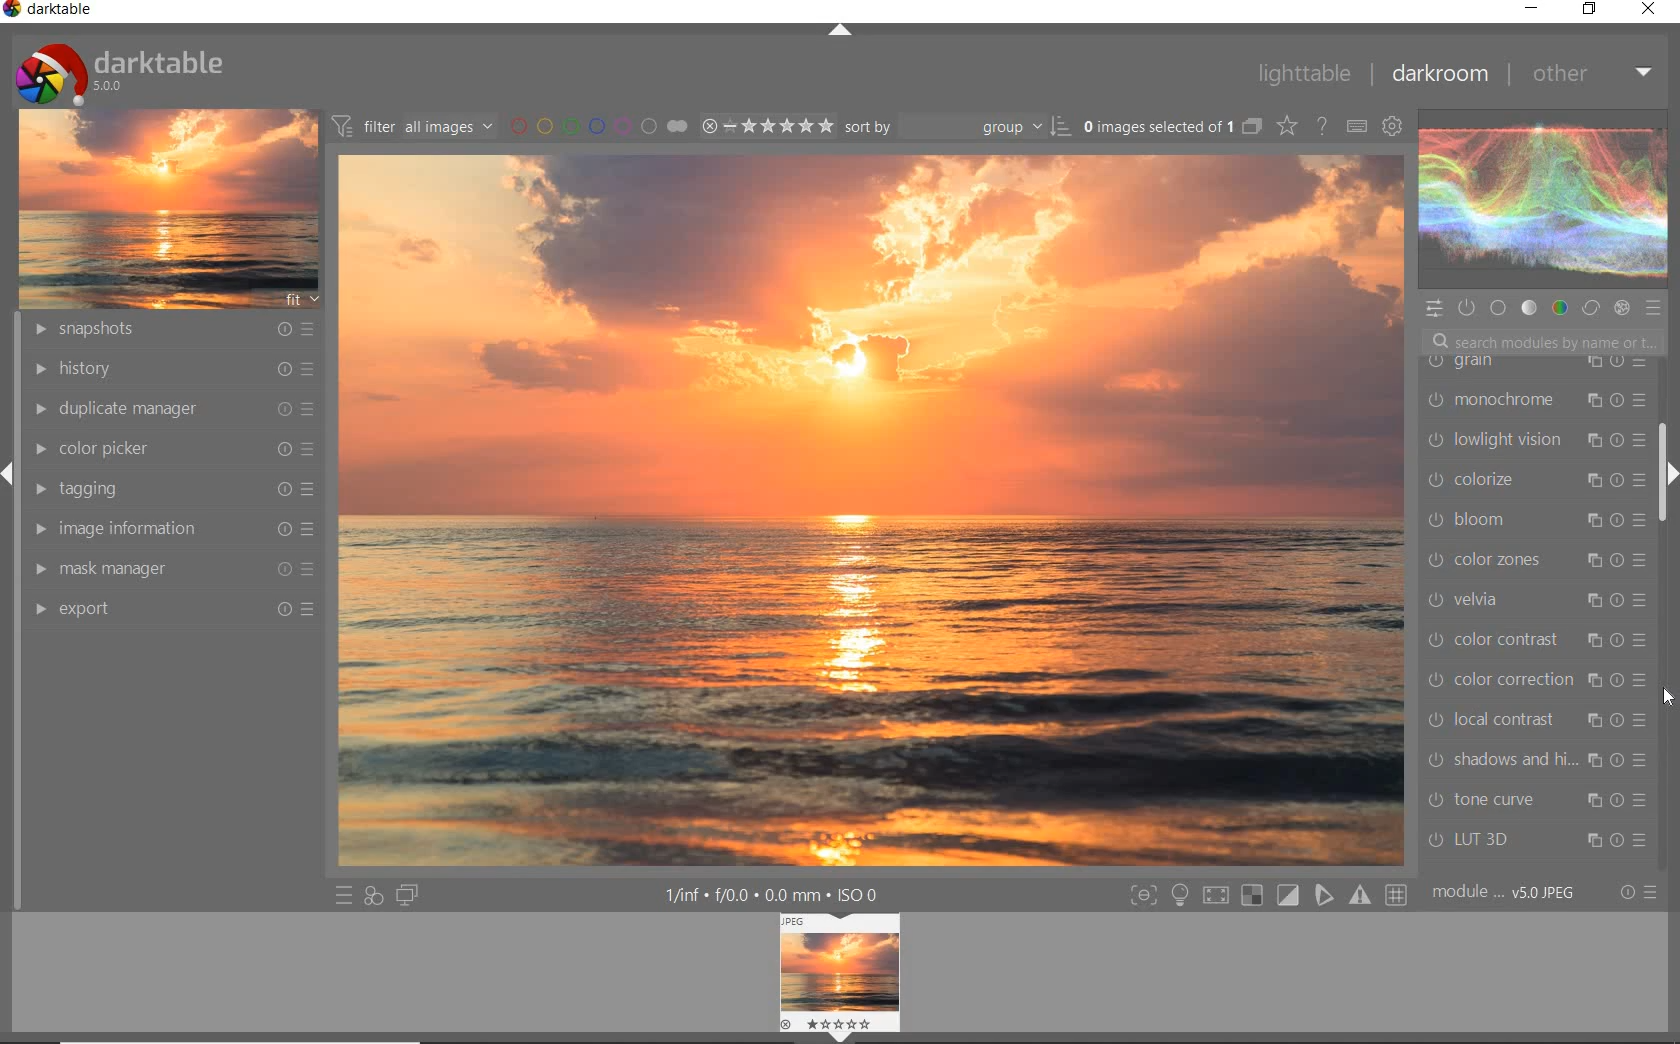 This screenshot has height=1044, width=1680. Describe the element at coordinates (1621, 309) in the screenshot. I see `EFFECT` at that location.